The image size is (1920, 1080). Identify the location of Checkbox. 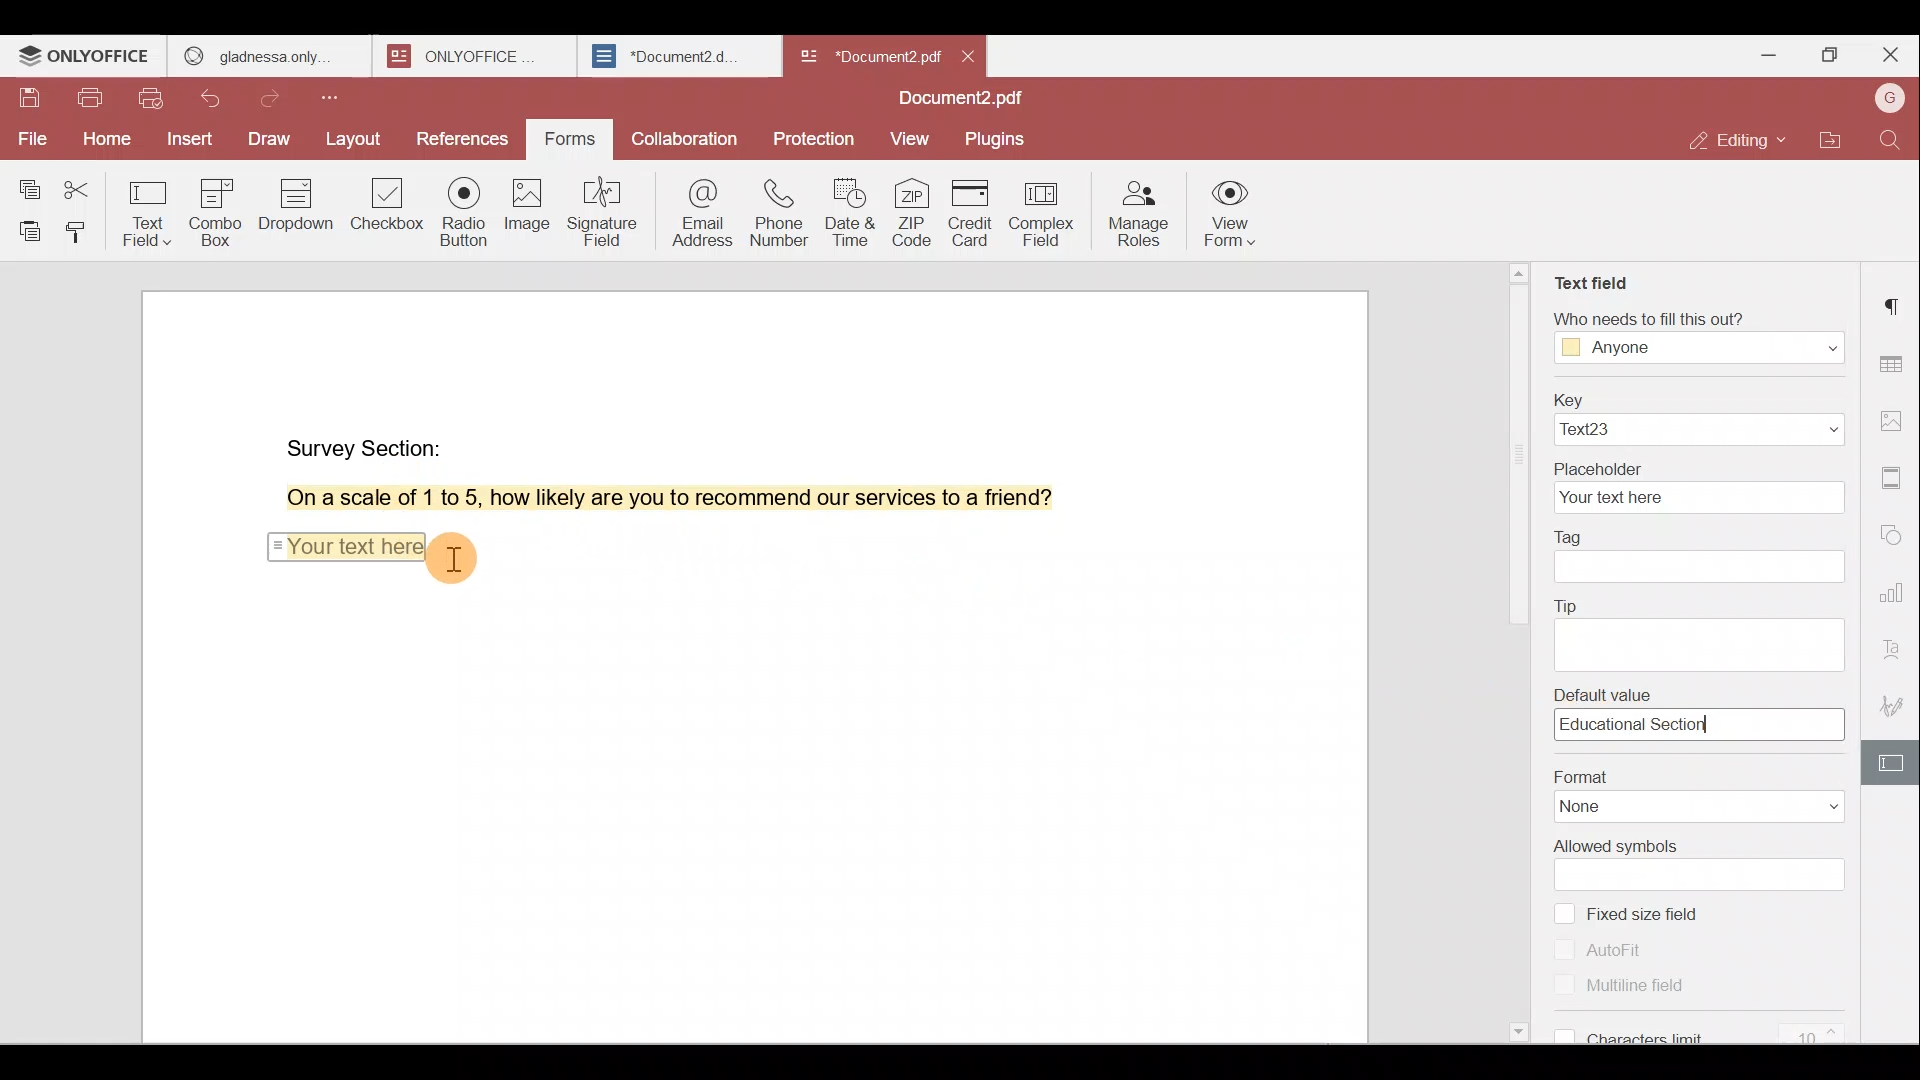
(389, 211).